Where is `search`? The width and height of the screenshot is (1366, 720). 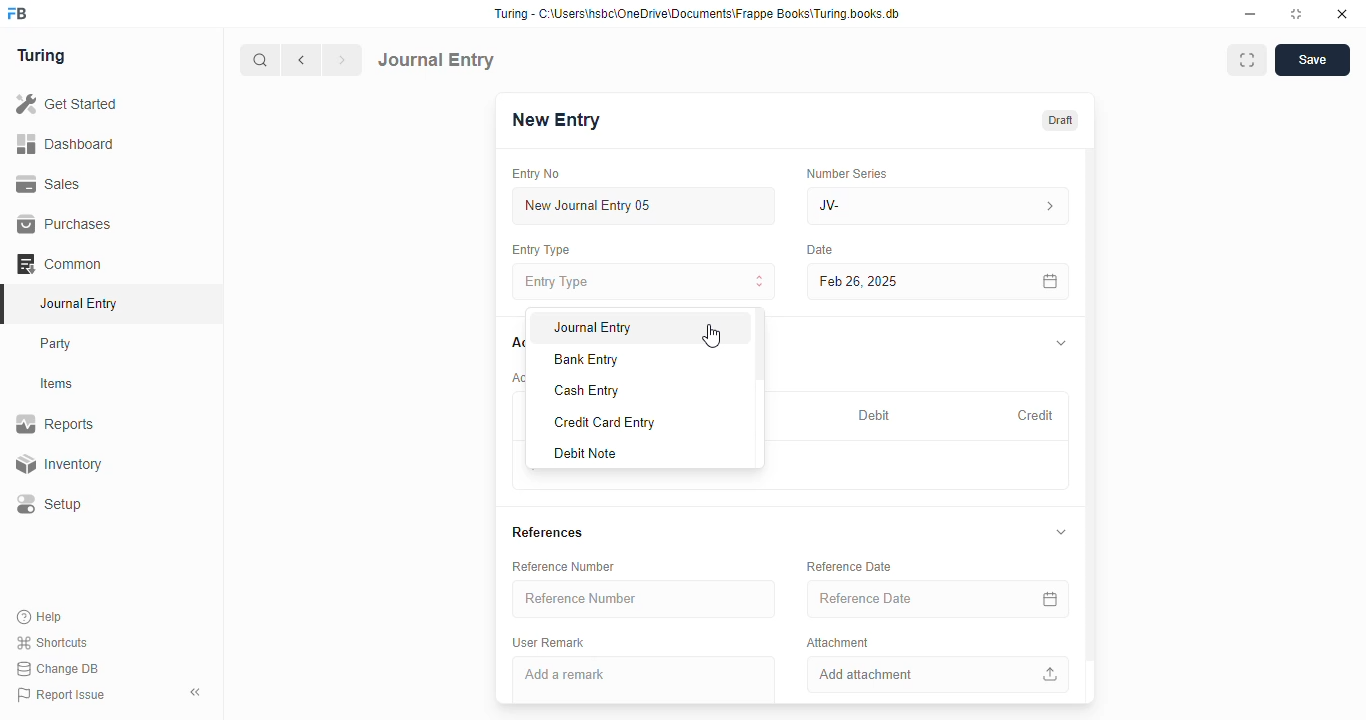
search is located at coordinates (261, 60).